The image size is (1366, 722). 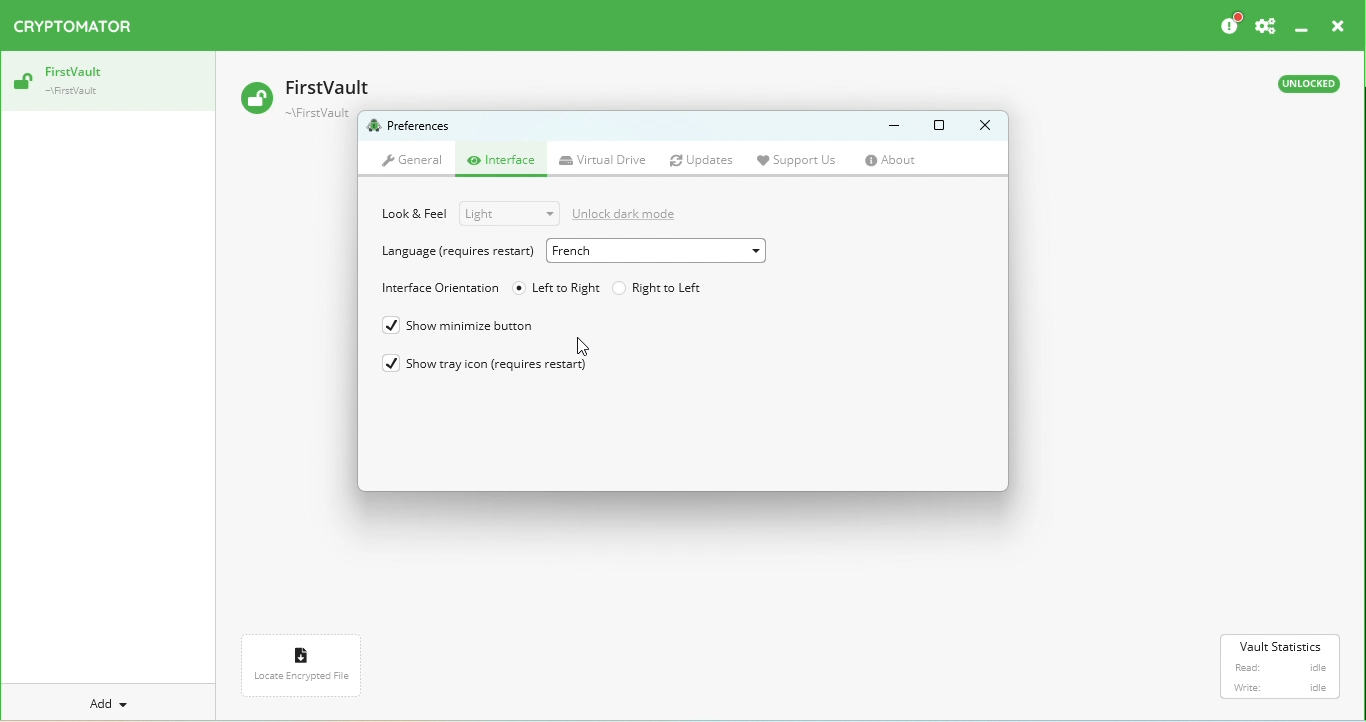 What do you see at coordinates (886, 126) in the screenshot?
I see `Minimize` at bounding box center [886, 126].